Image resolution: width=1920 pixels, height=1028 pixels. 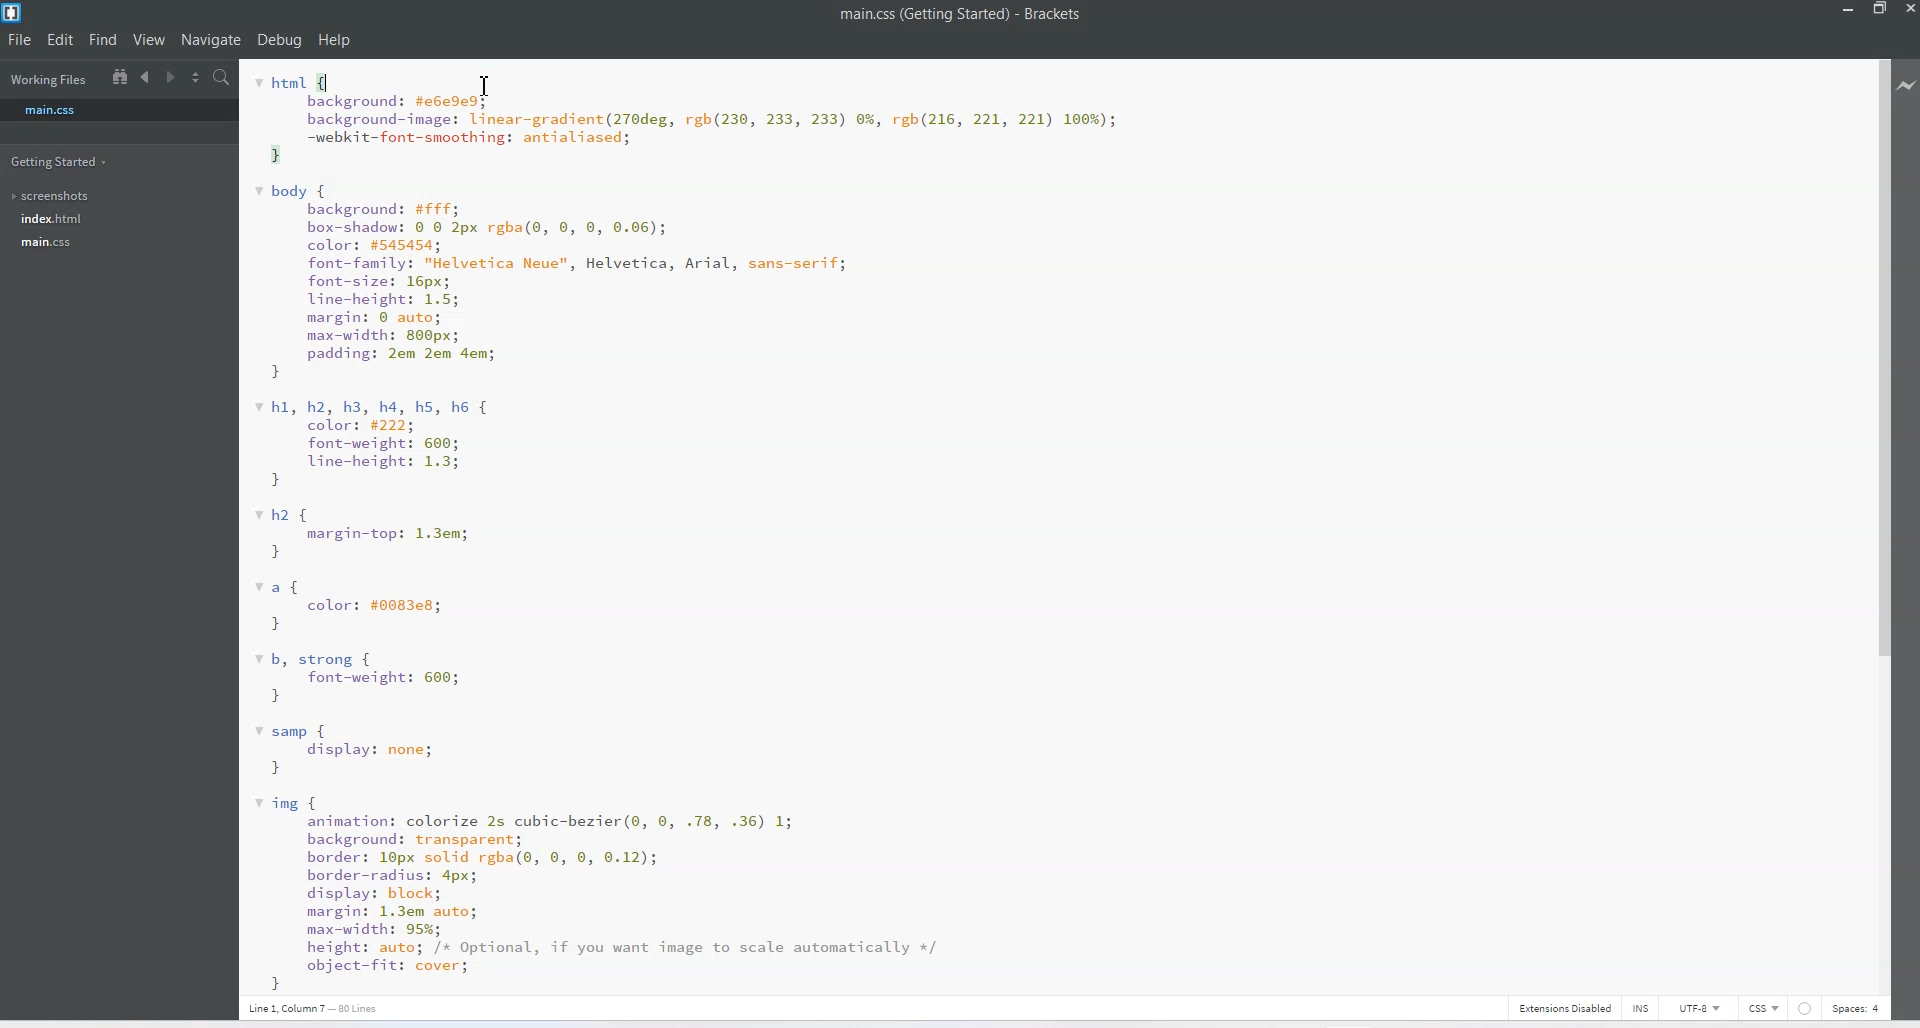 What do you see at coordinates (961, 15) in the screenshot?
I see `Text 1` at bounding box center [961, 15].